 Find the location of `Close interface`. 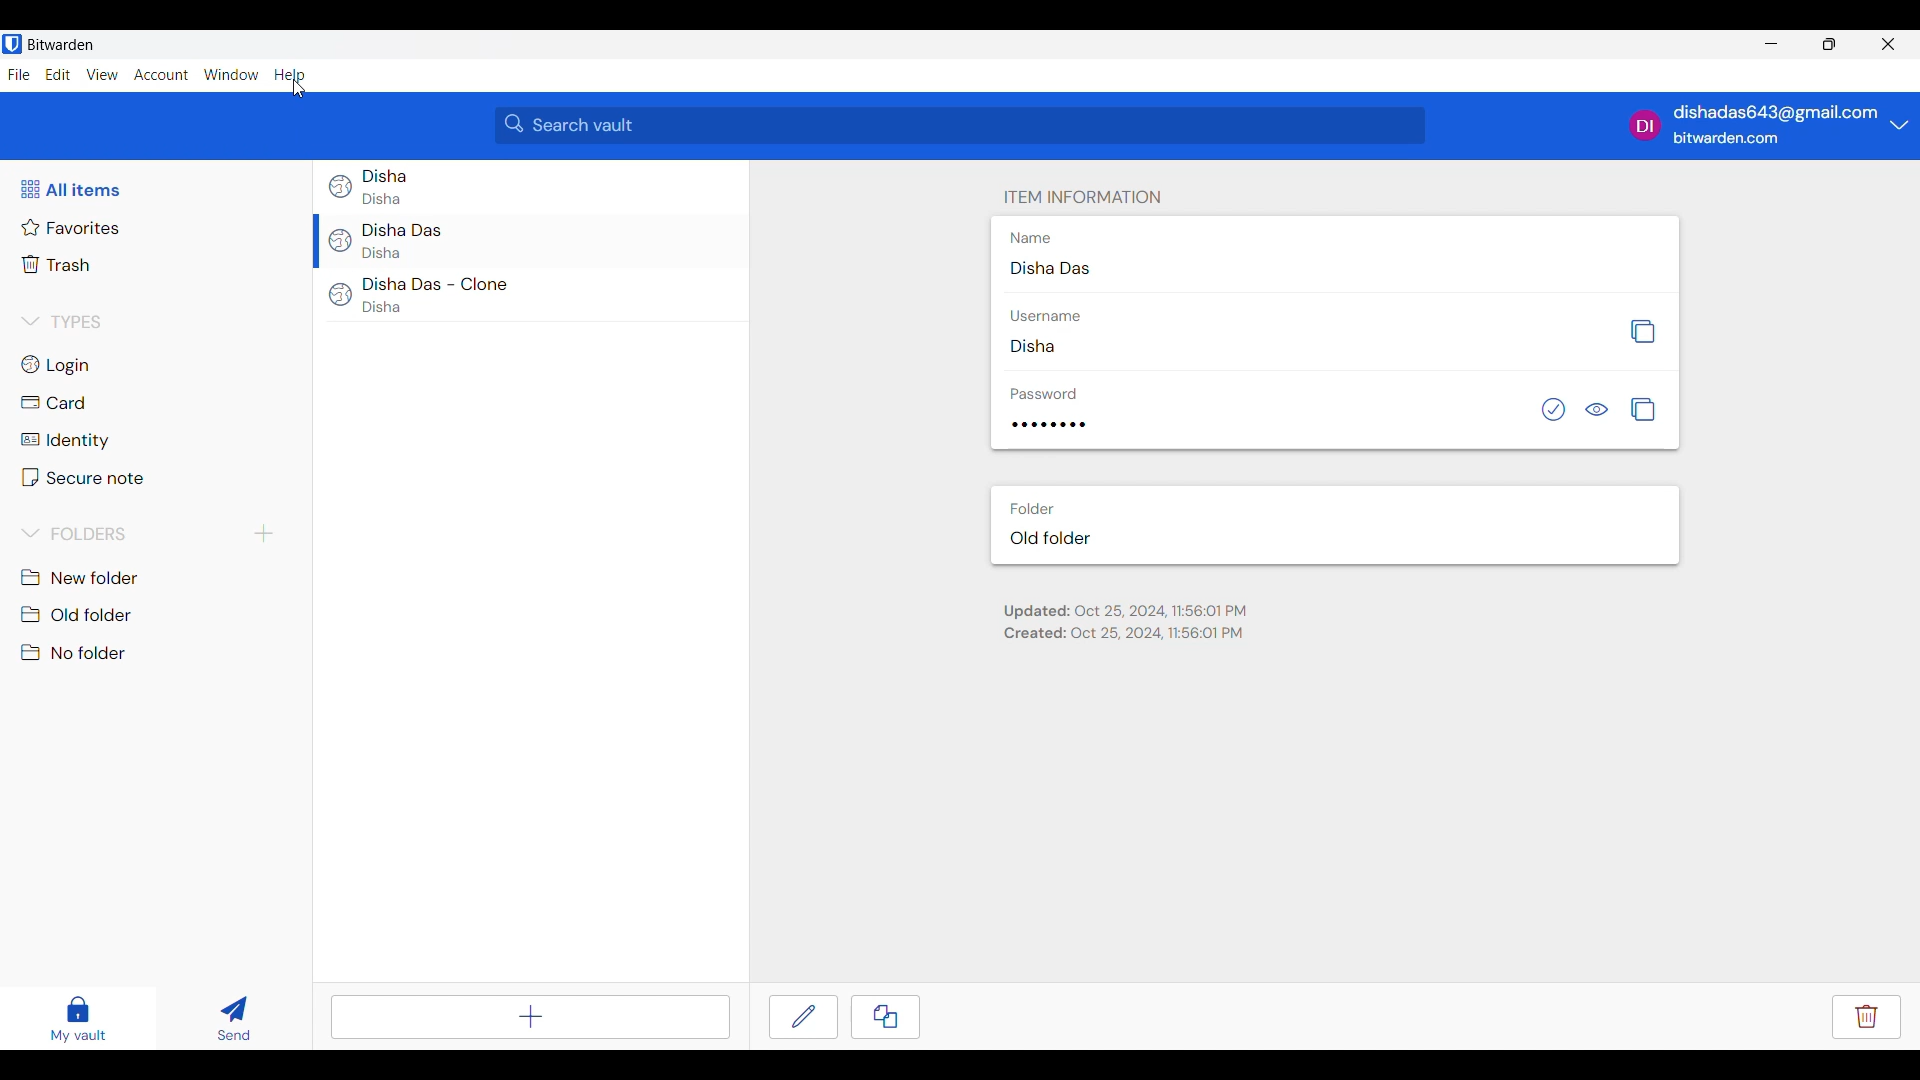

Close interface is located at coordinates (1889, 44).